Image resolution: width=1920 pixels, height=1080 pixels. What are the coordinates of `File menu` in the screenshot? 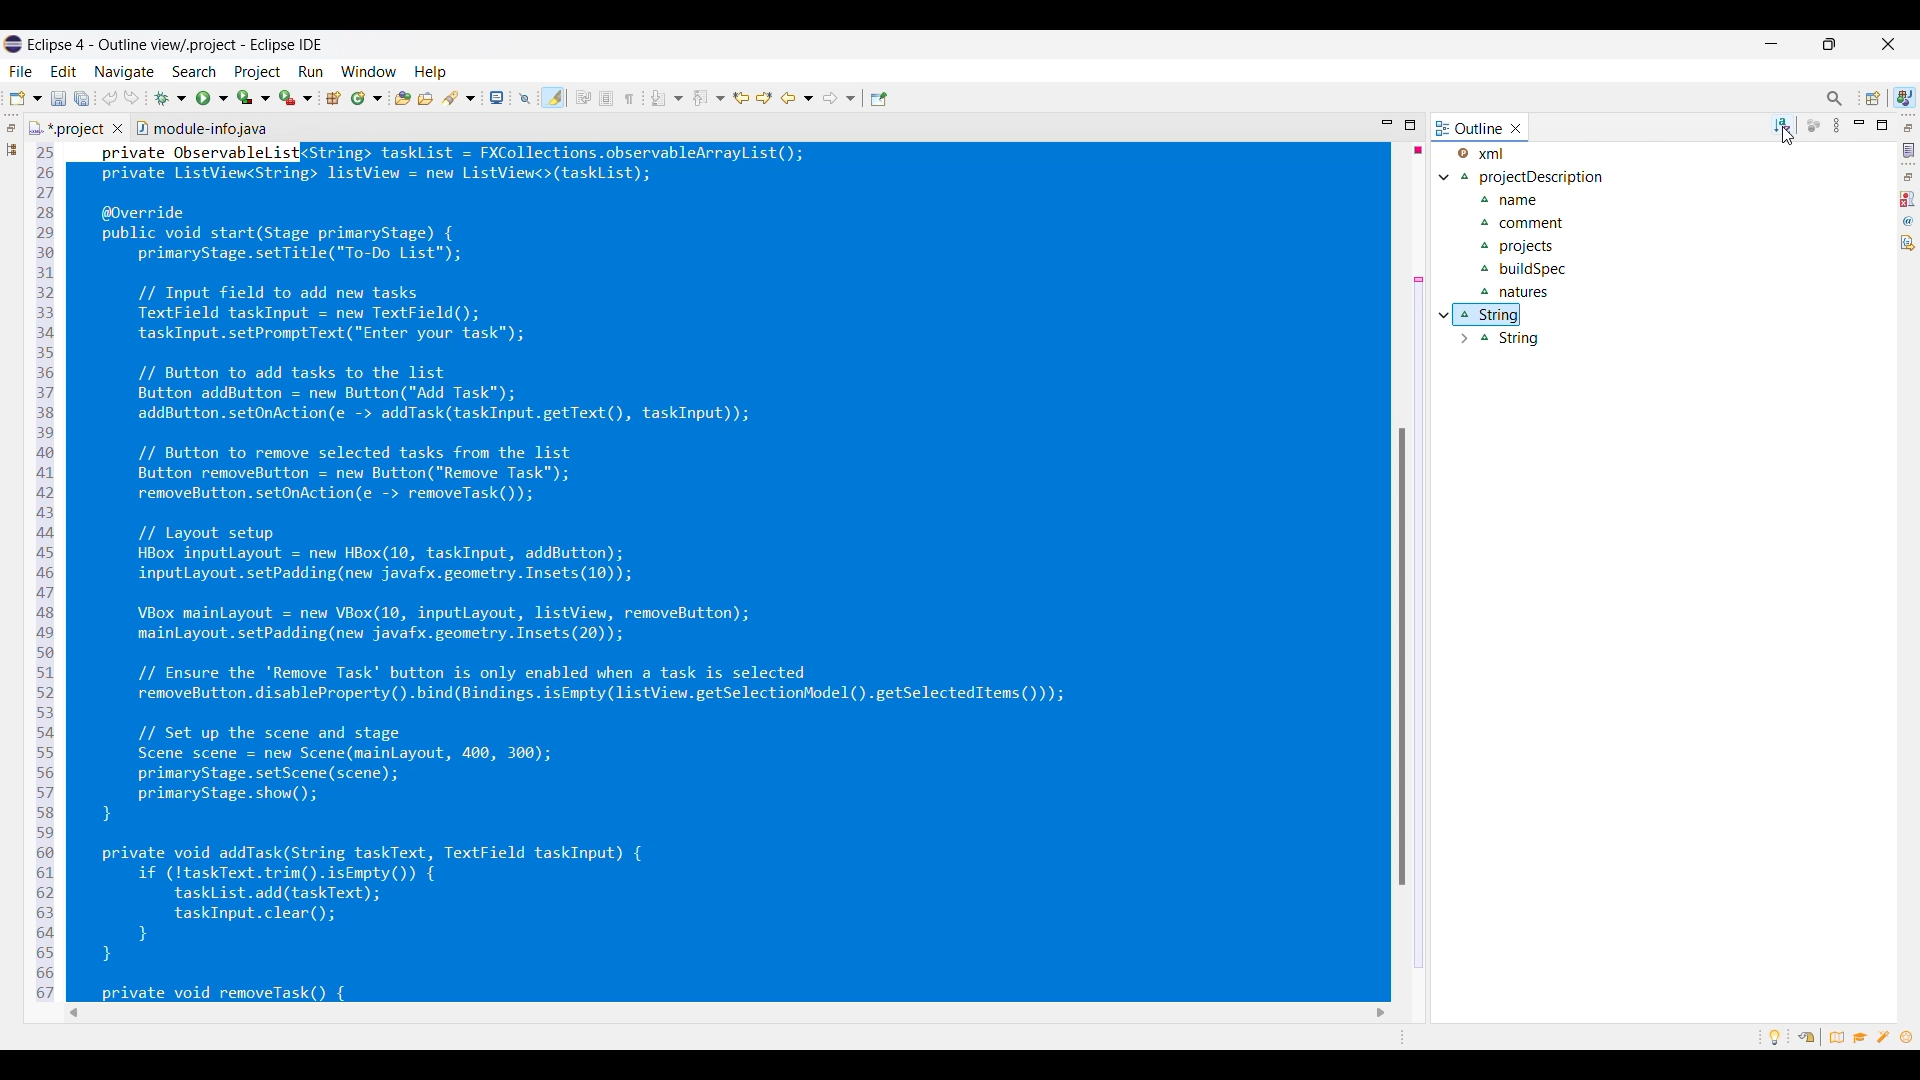 It's located at (20, 72).